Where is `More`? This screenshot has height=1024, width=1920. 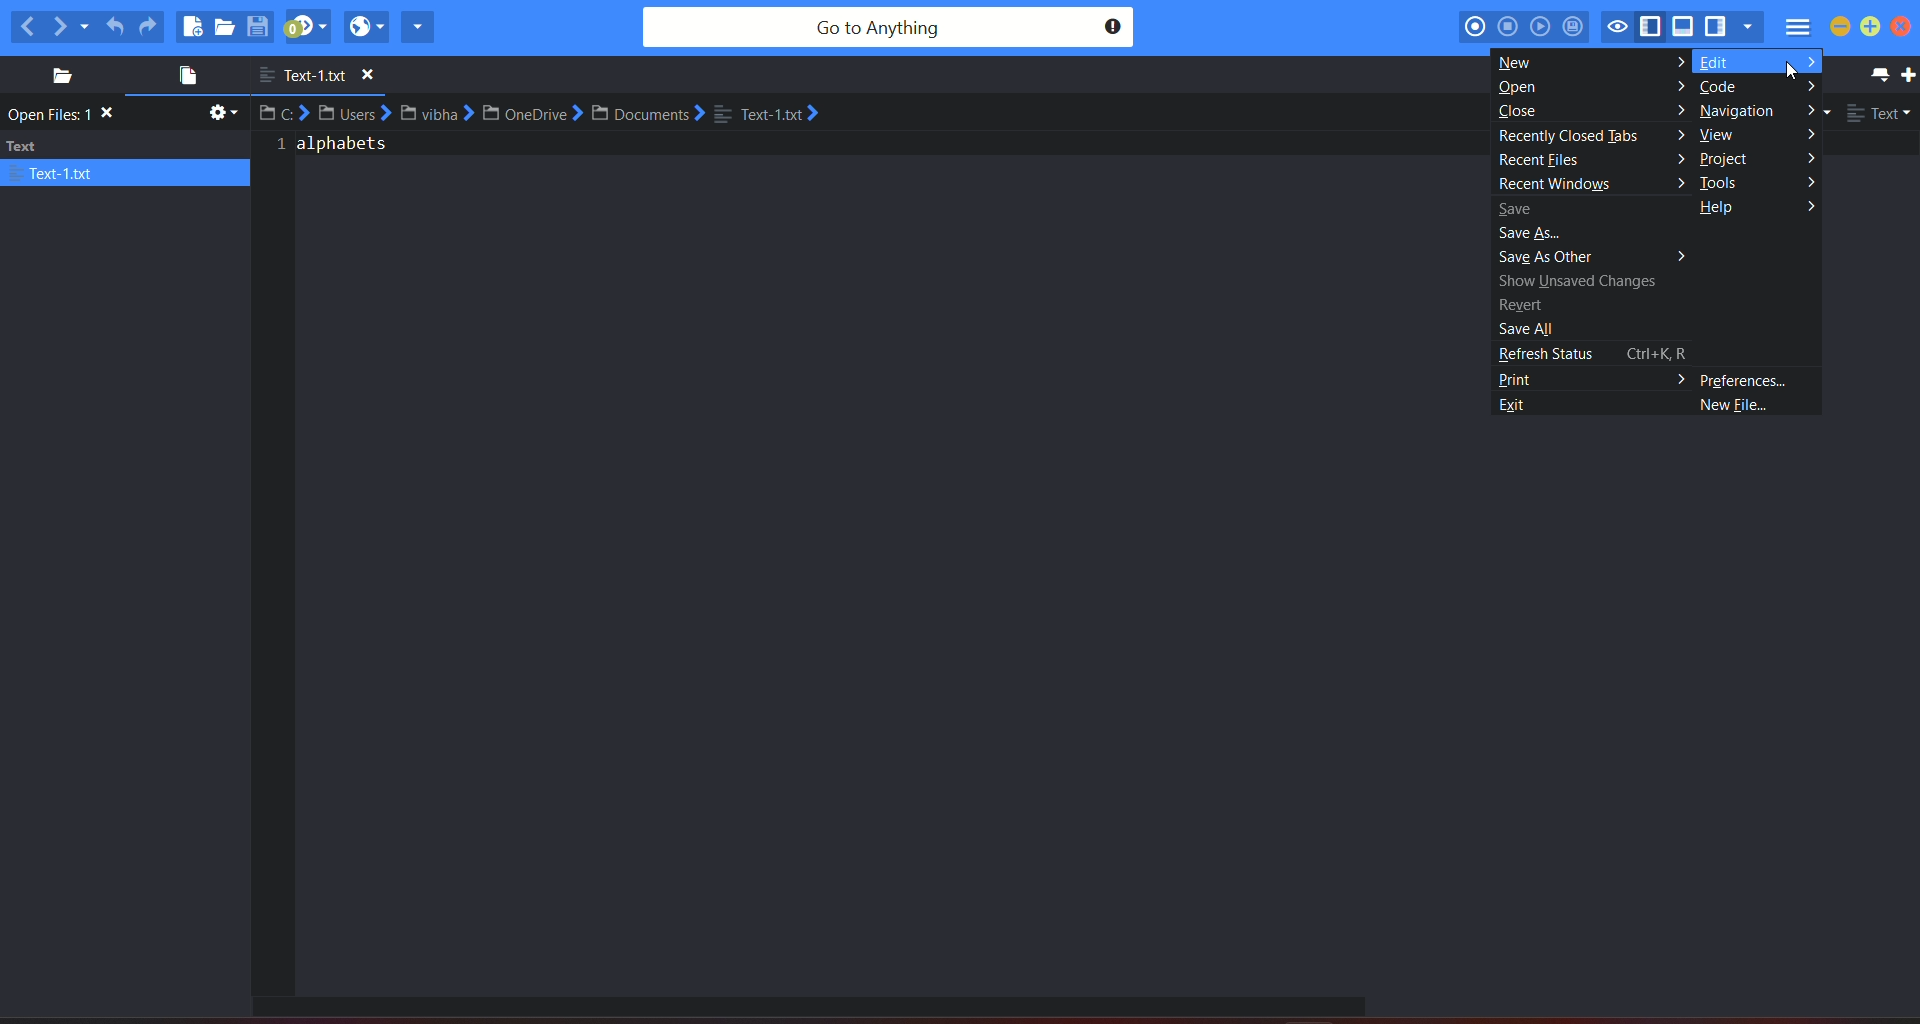
More is located at coordinates (1811, 64).